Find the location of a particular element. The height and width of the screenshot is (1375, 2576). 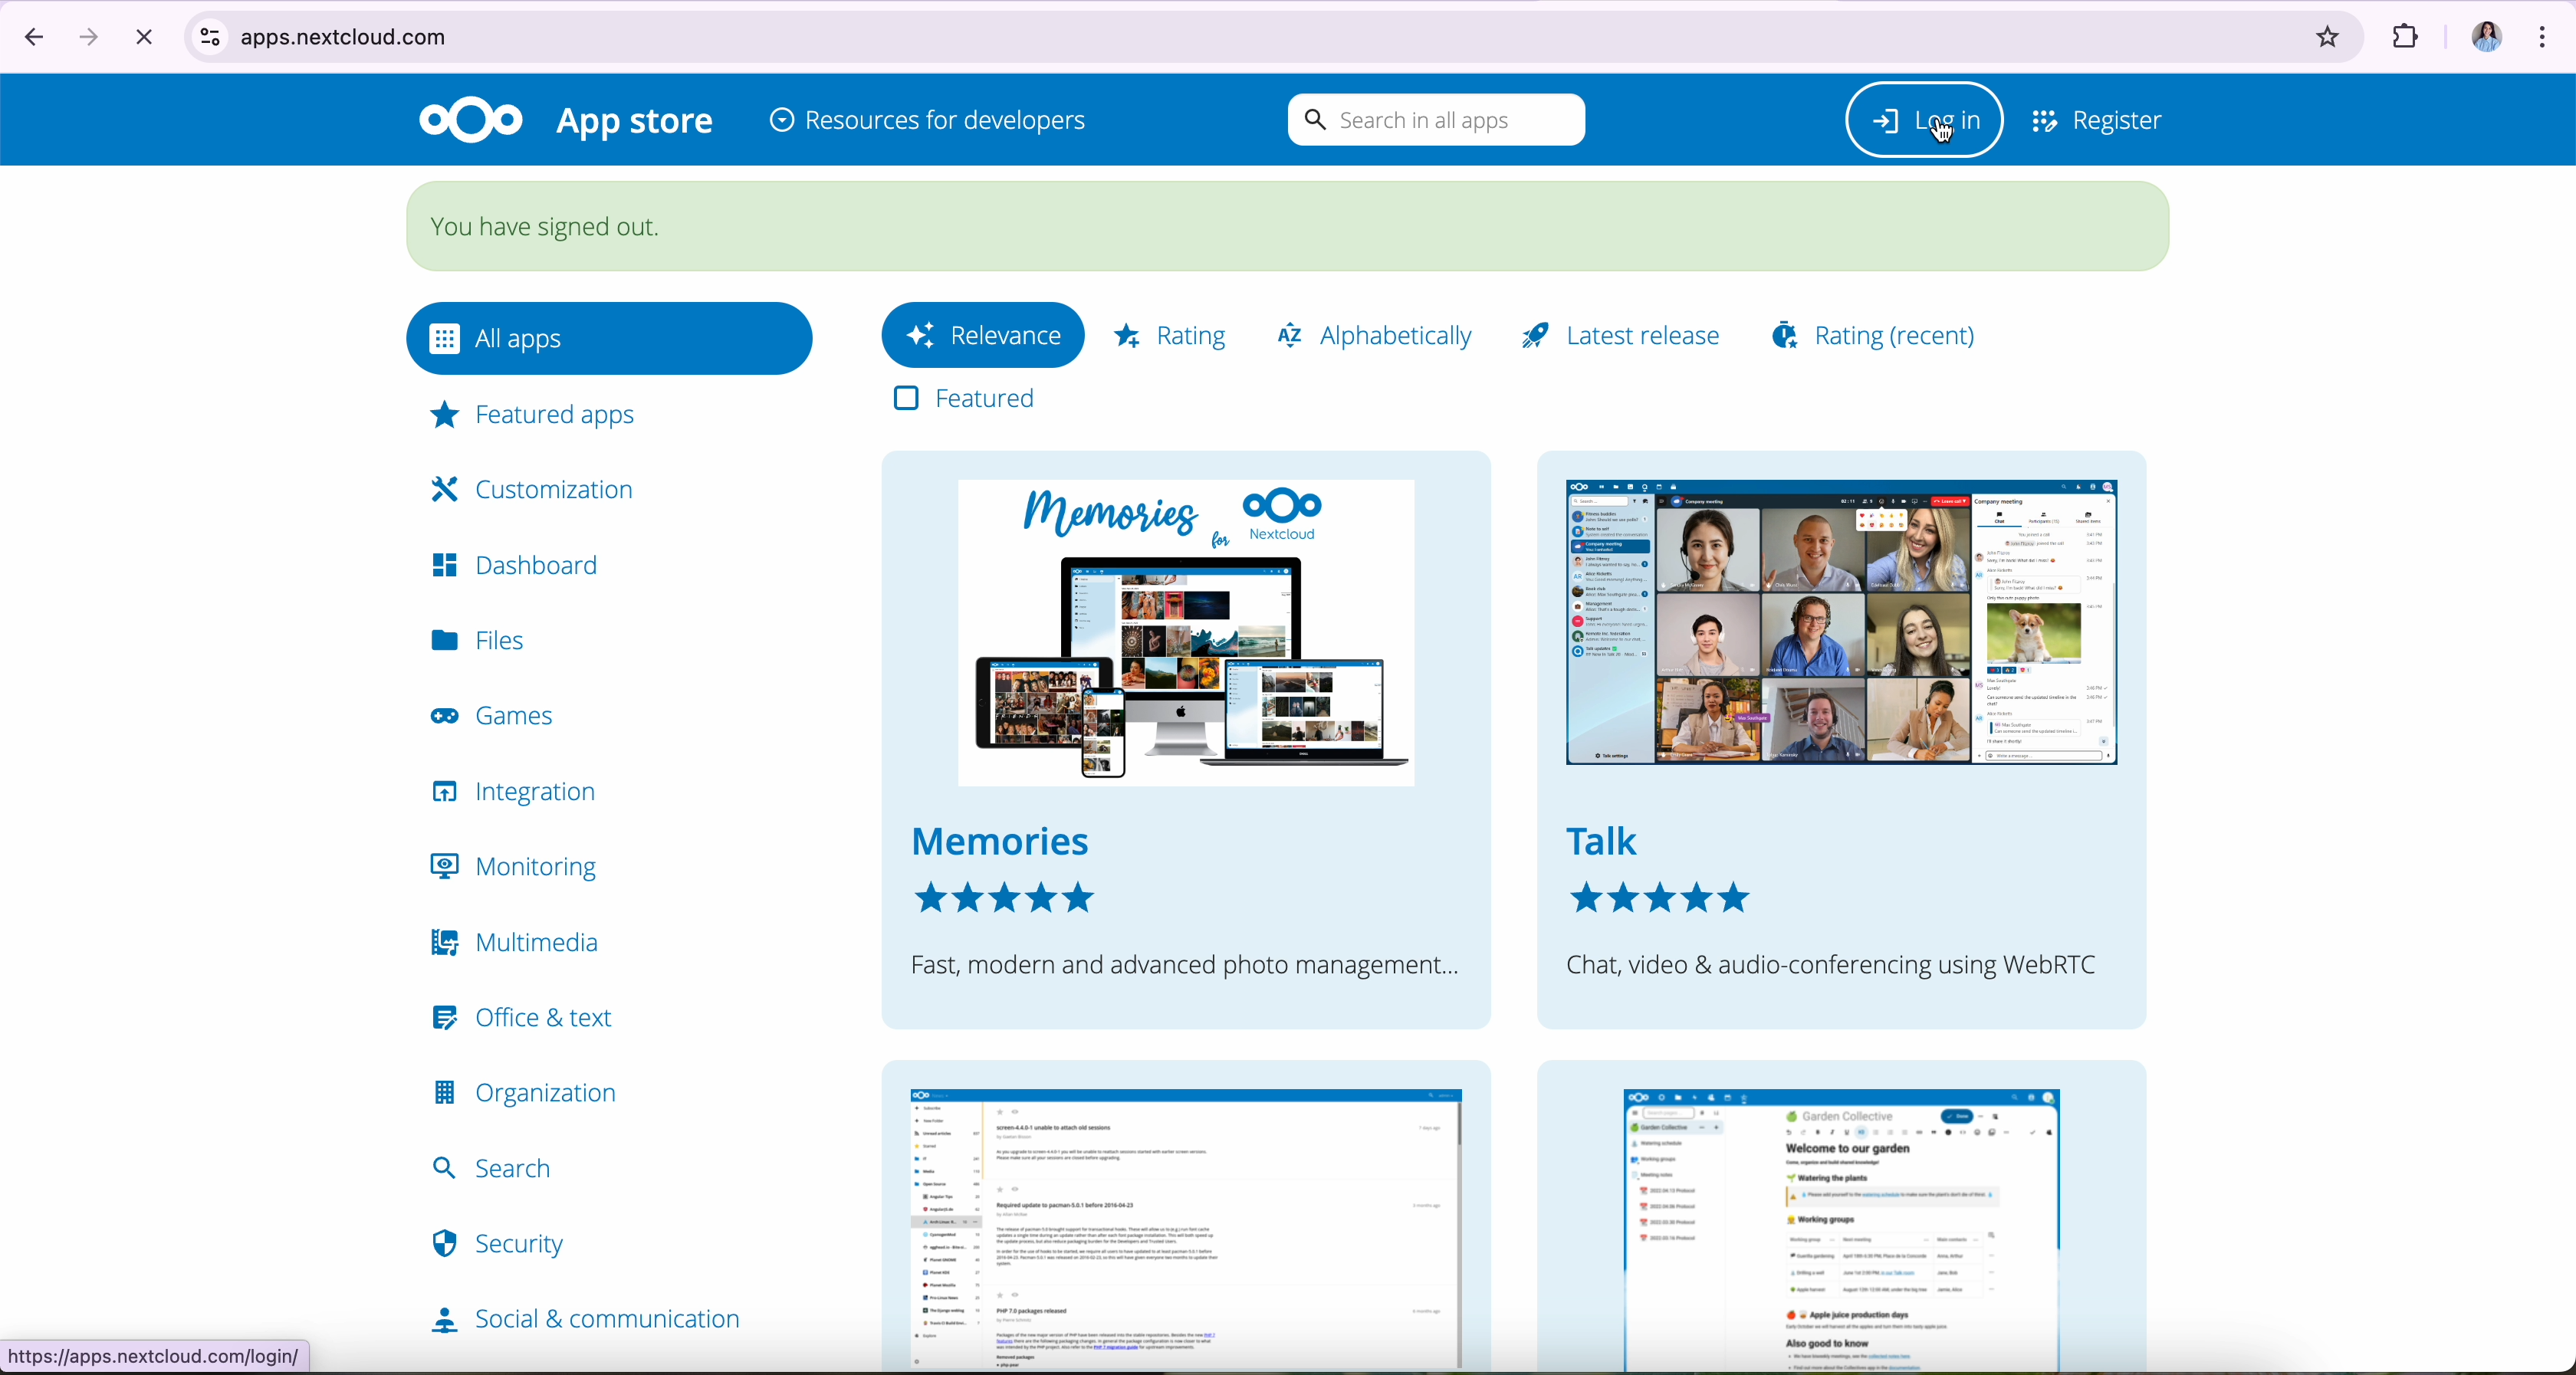

resources for developers is located at coordinates (929, 123).